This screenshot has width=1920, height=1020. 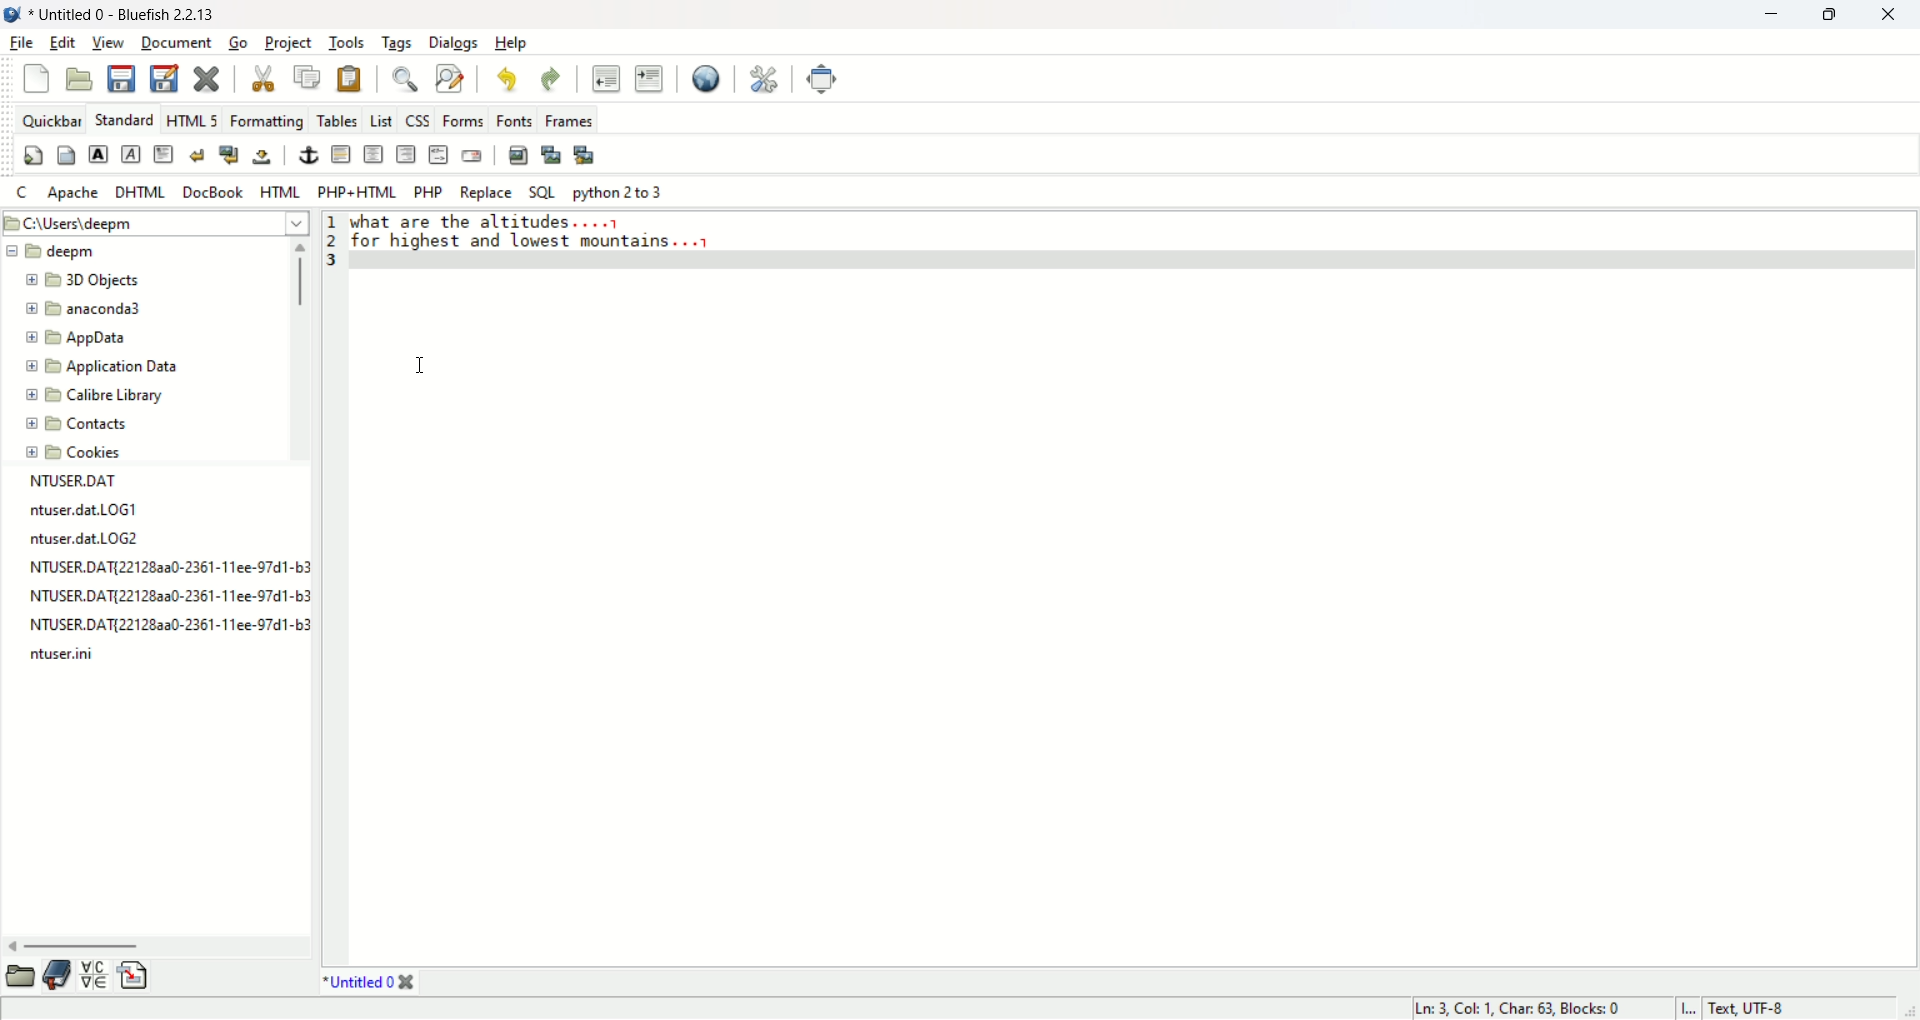 I want to click on file name, so click(x=95, y=512).